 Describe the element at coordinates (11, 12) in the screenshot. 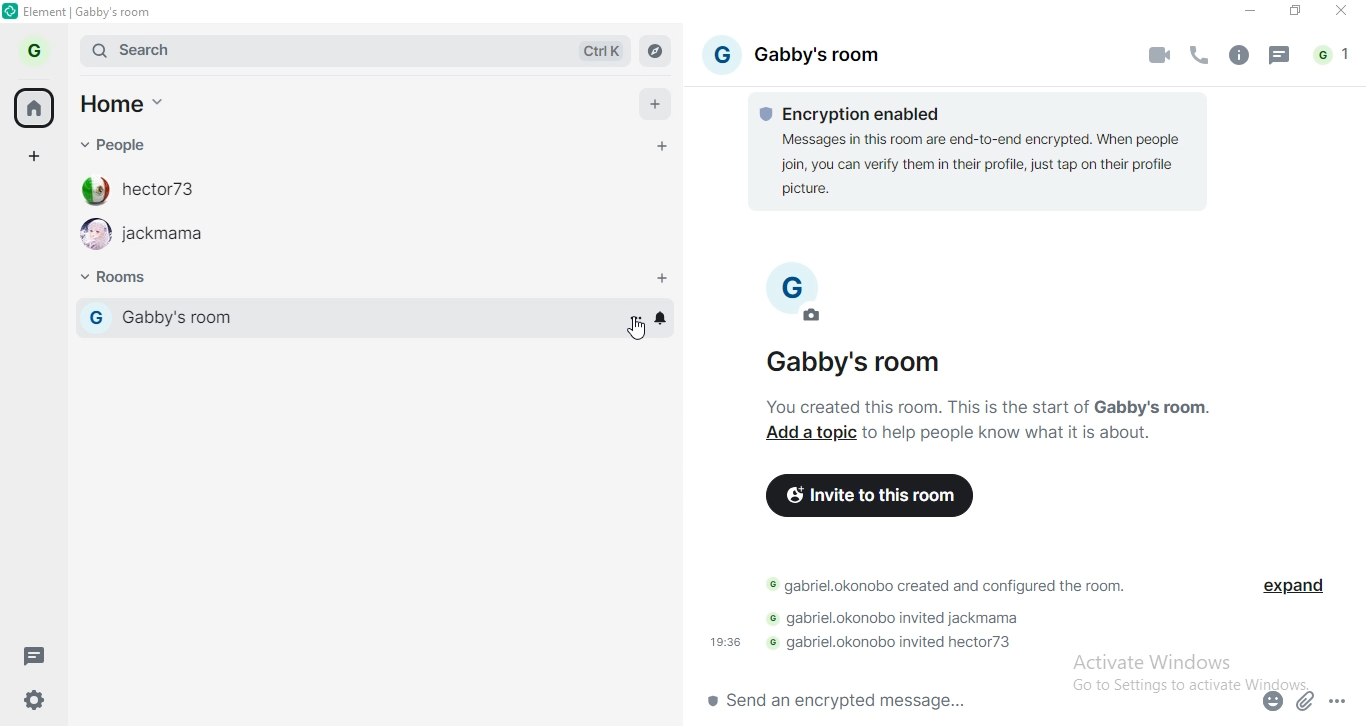

I see `logo` at that location.